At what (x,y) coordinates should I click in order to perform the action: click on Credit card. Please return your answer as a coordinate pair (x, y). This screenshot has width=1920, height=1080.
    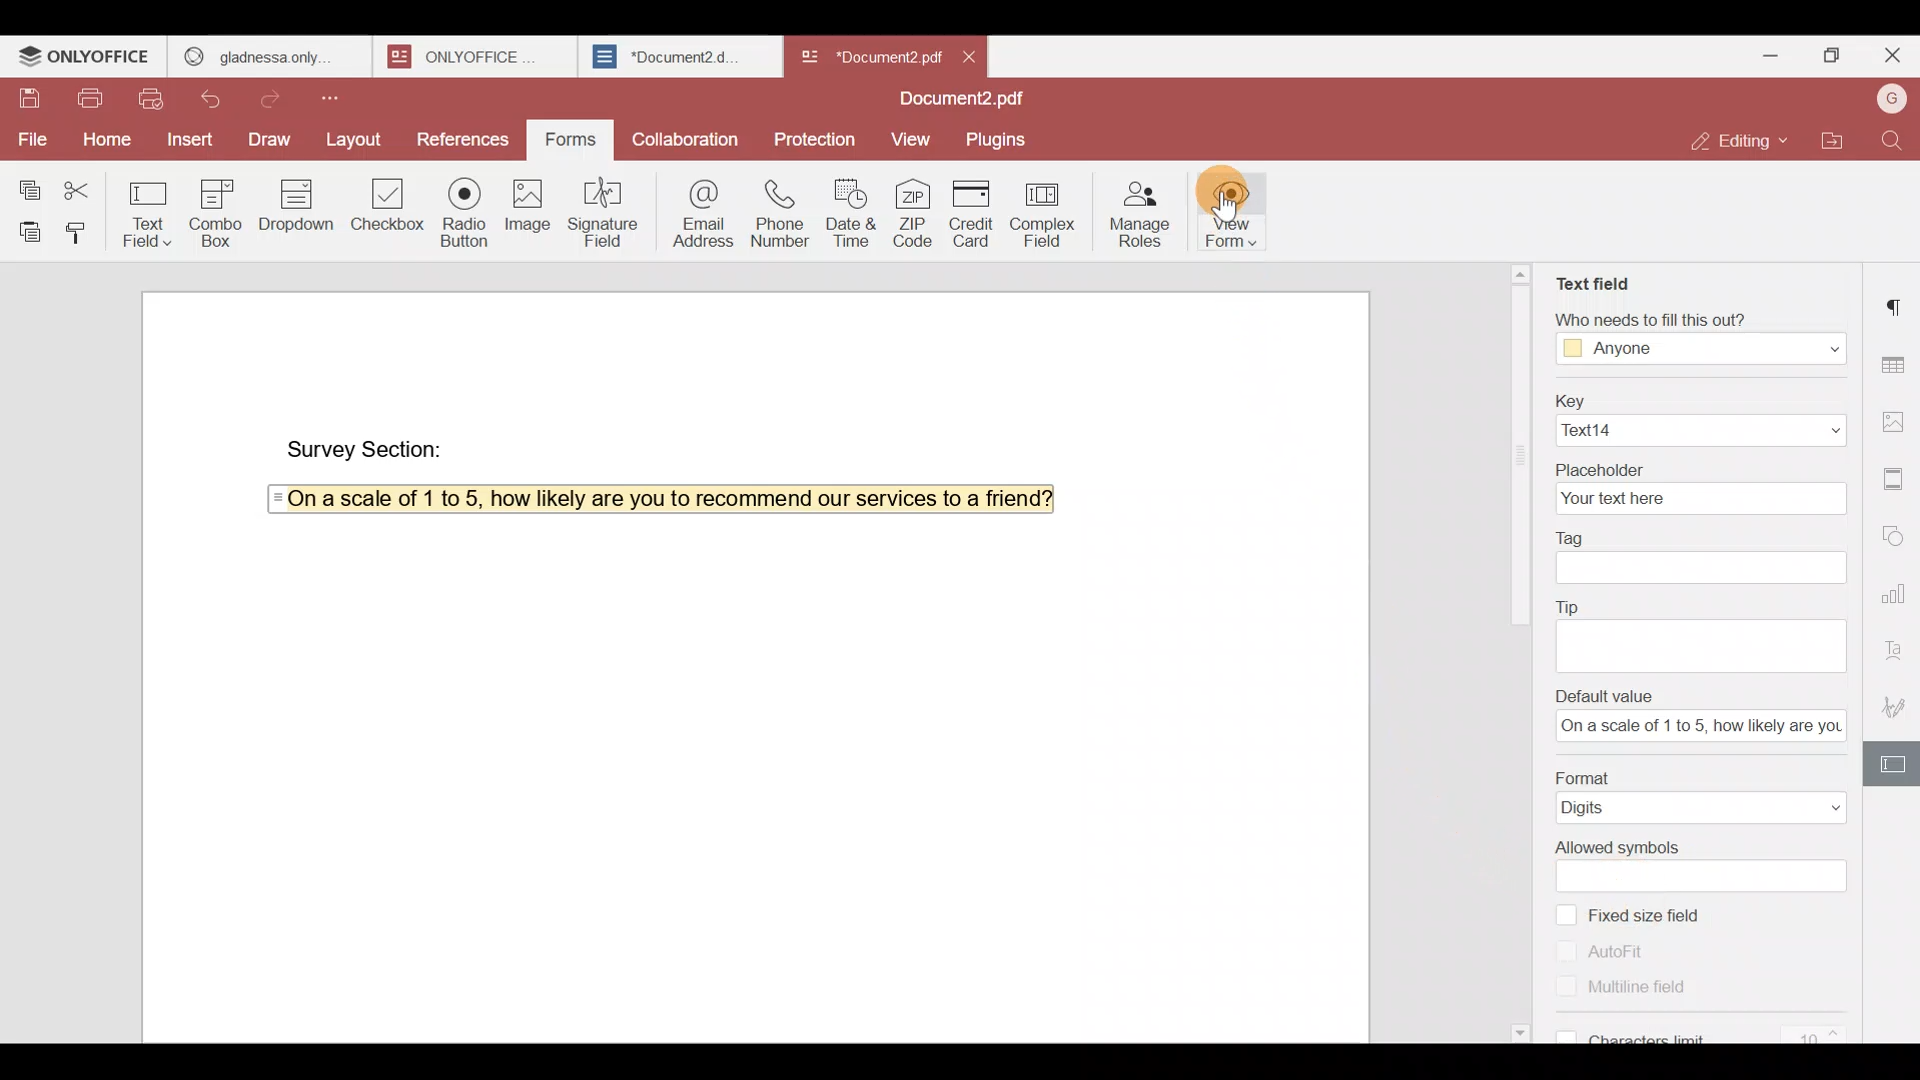
    Looking at the image, I should click on (975, 214).